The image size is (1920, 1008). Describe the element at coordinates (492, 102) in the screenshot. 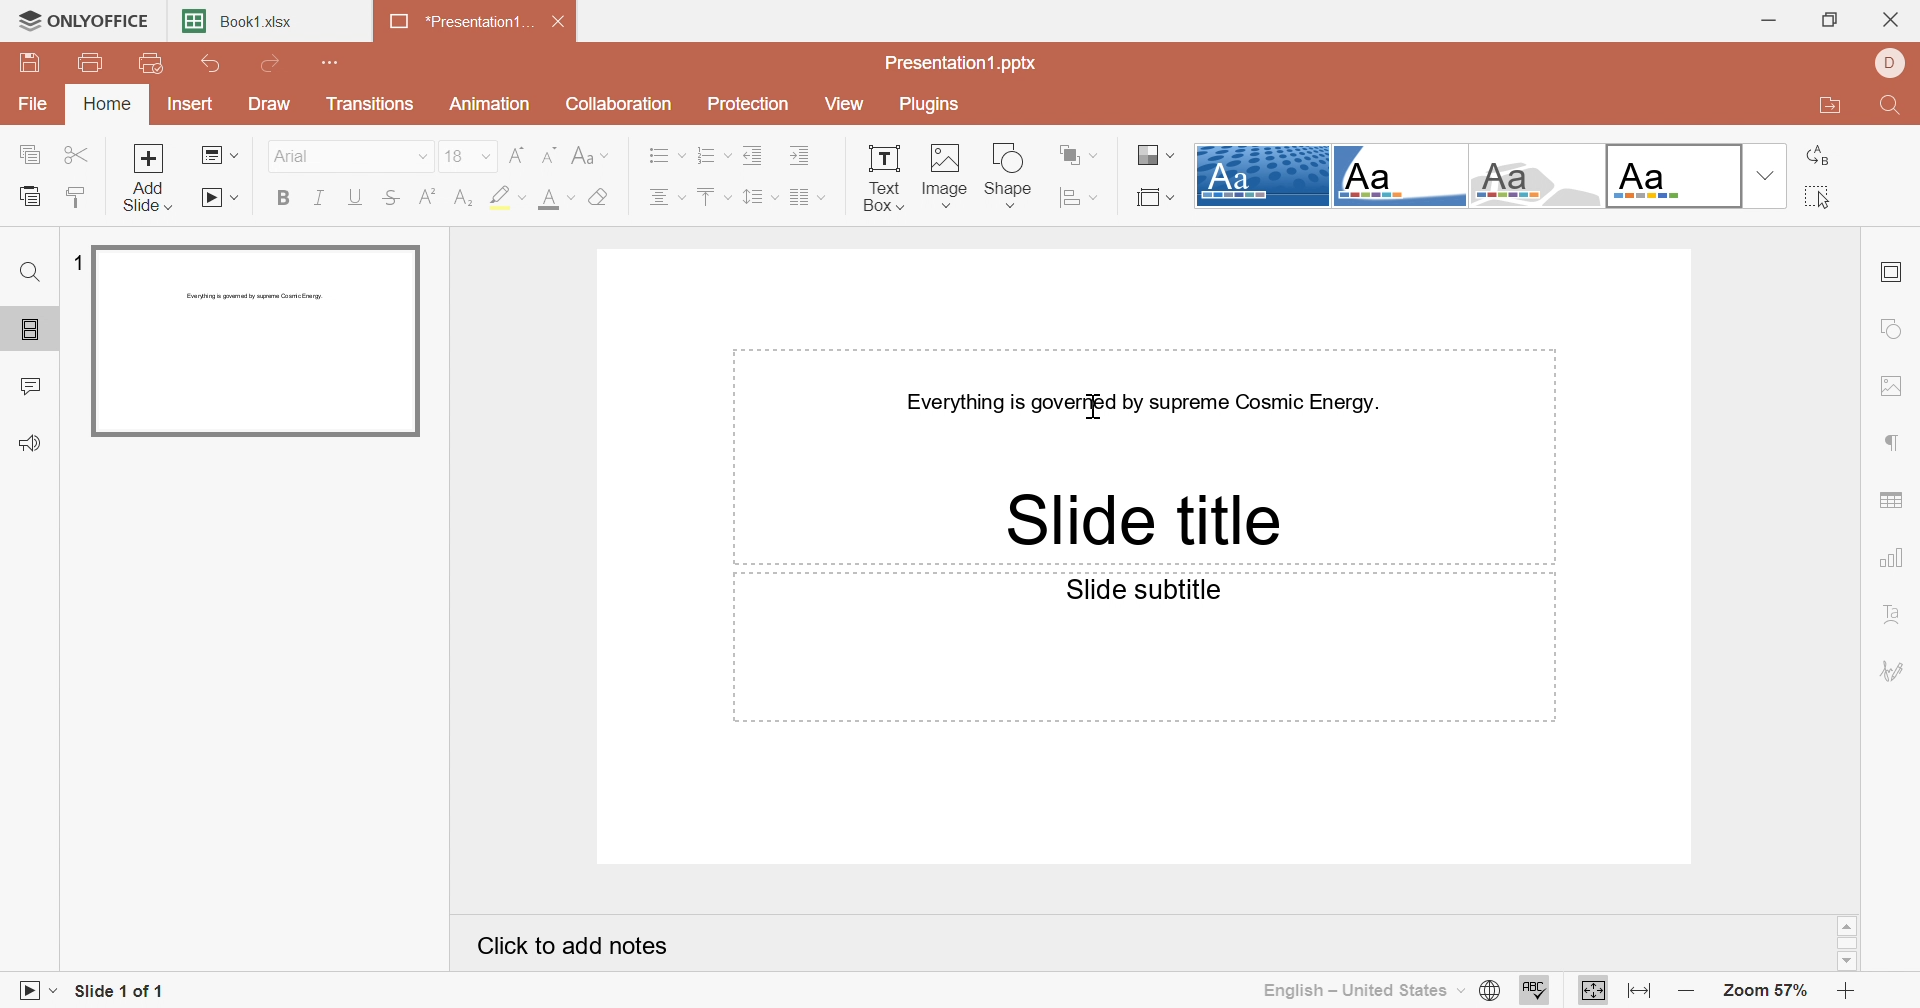

I see `Animation` at that location.